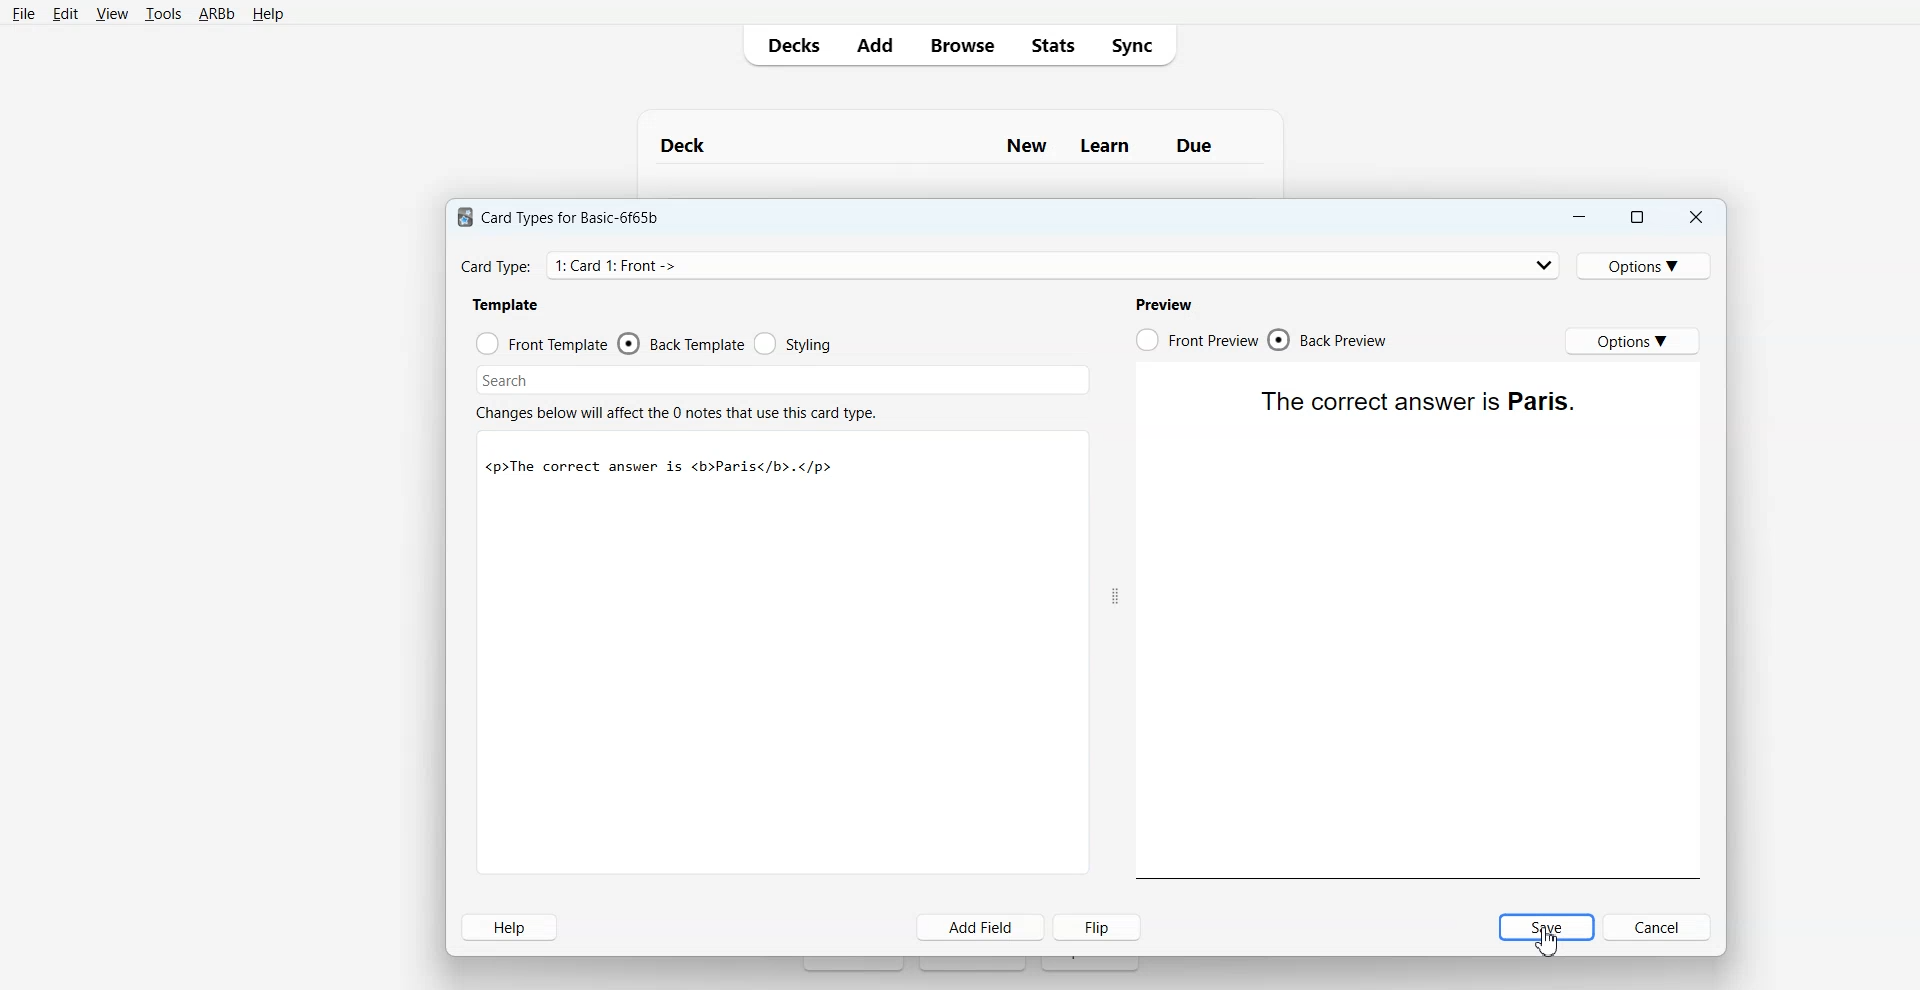  I want to click on Text 2, so click(506, 304).